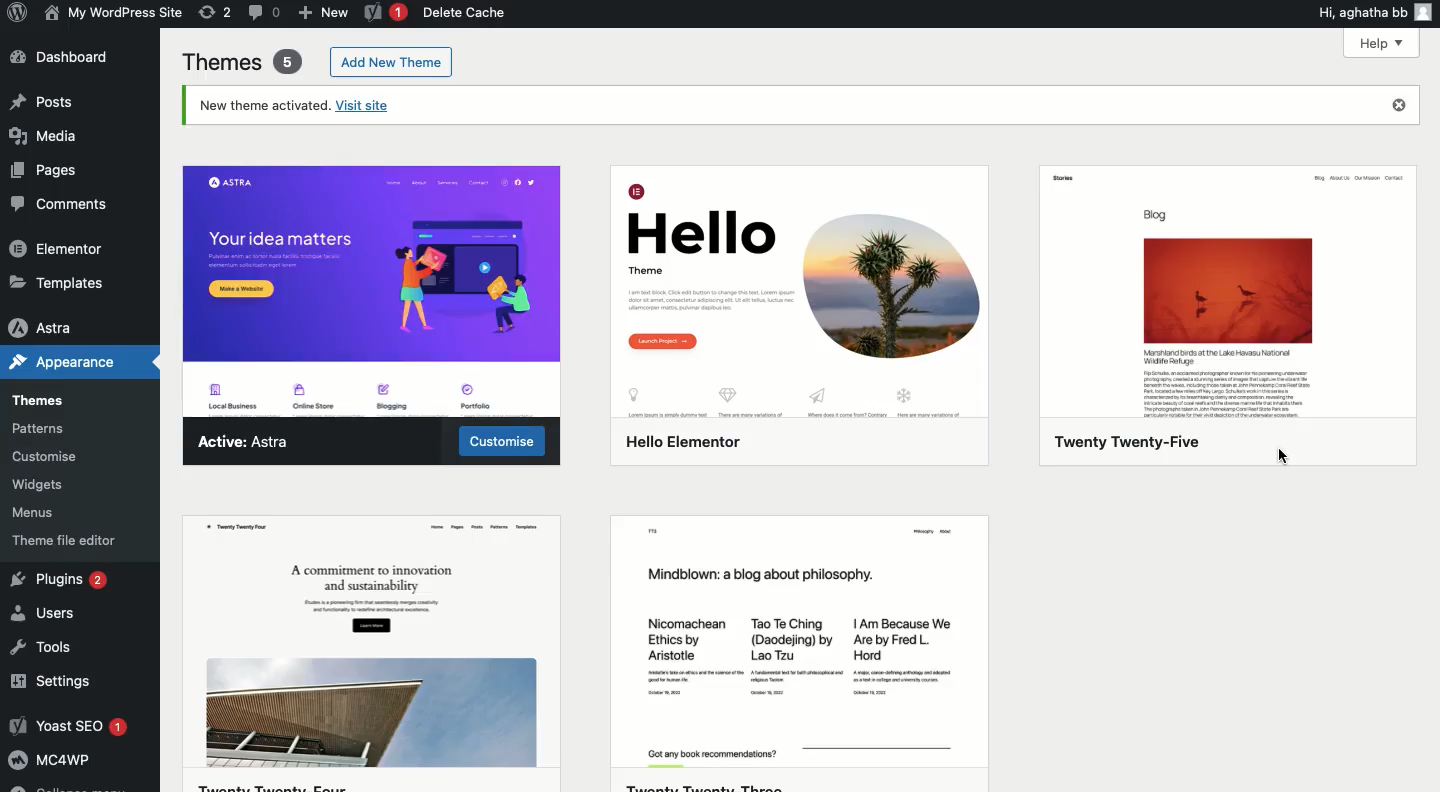 The width and height of the screenshot is (1440, 792). I want to click on New, so click(323, 14).